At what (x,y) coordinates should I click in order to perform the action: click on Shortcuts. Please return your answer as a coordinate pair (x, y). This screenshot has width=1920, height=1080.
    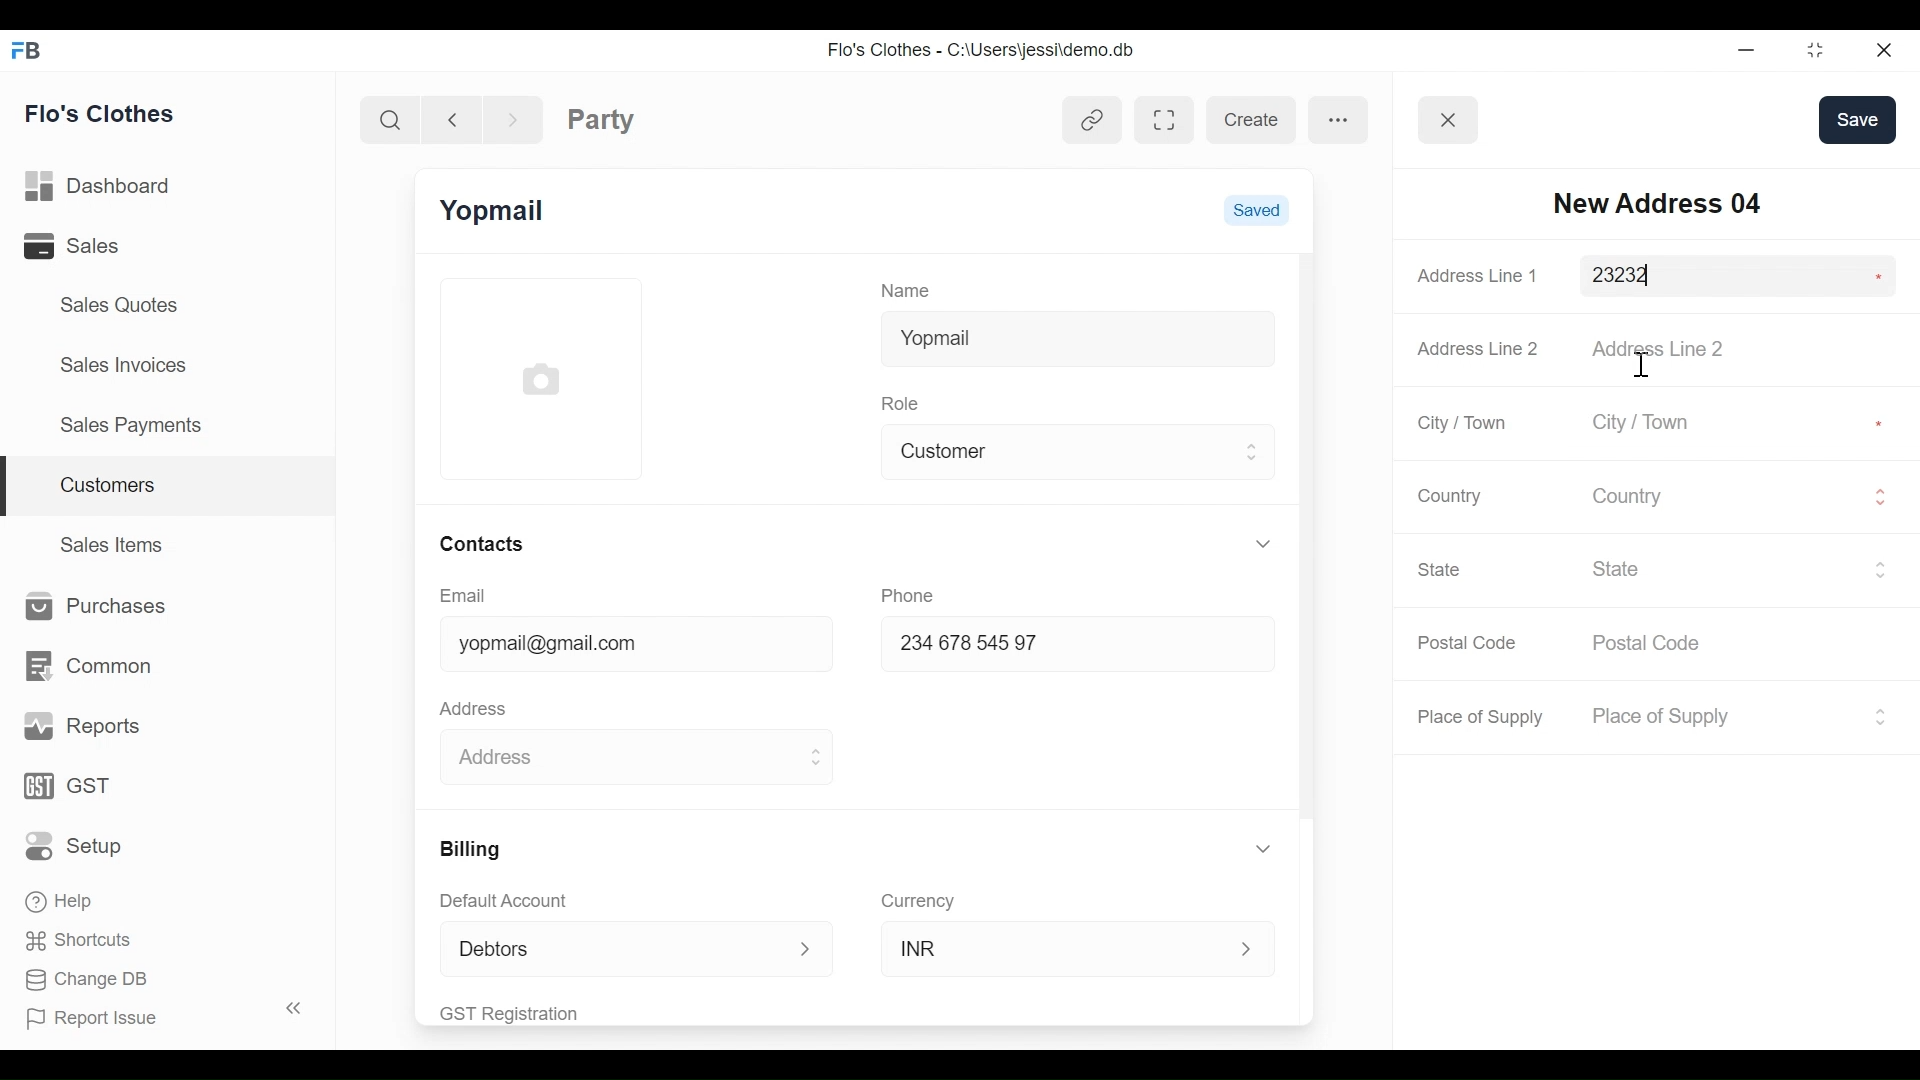
    Looking at the image, I should click on (72, 939).